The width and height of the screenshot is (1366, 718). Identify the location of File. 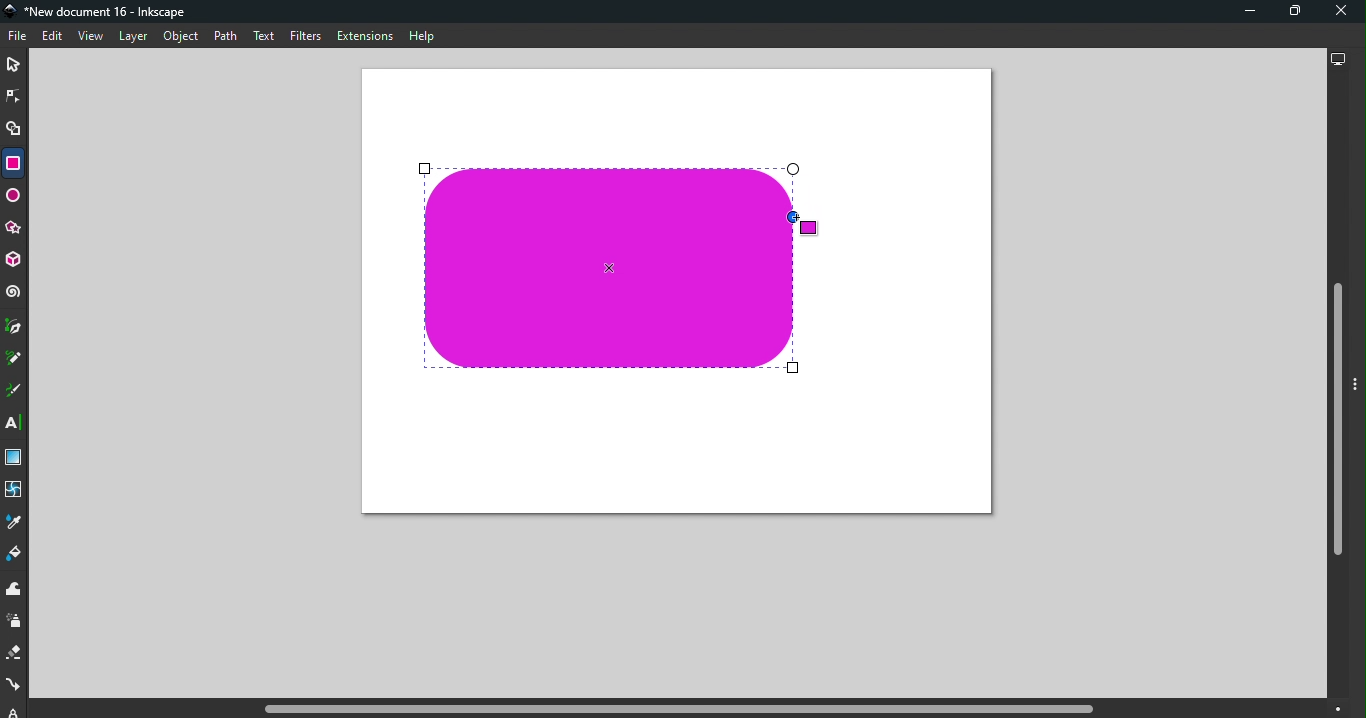
(20, 37).